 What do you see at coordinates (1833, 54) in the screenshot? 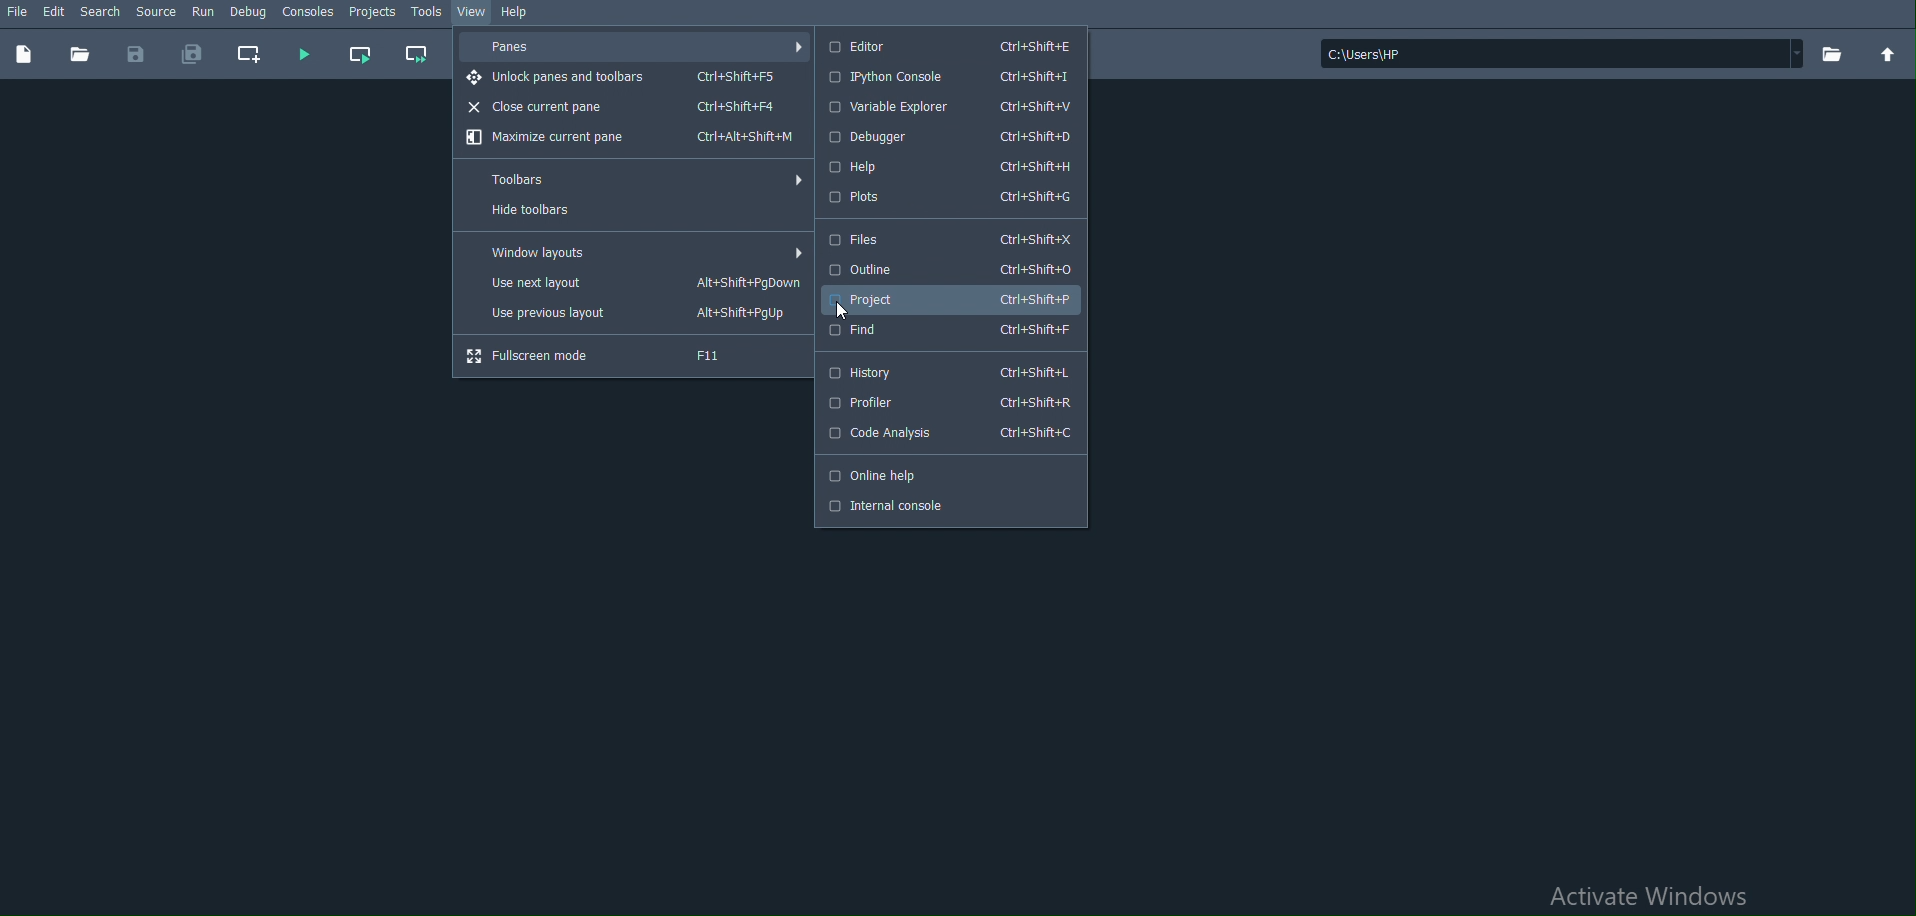
I see `Browse a working directory` at bounding box center [1833, 54].